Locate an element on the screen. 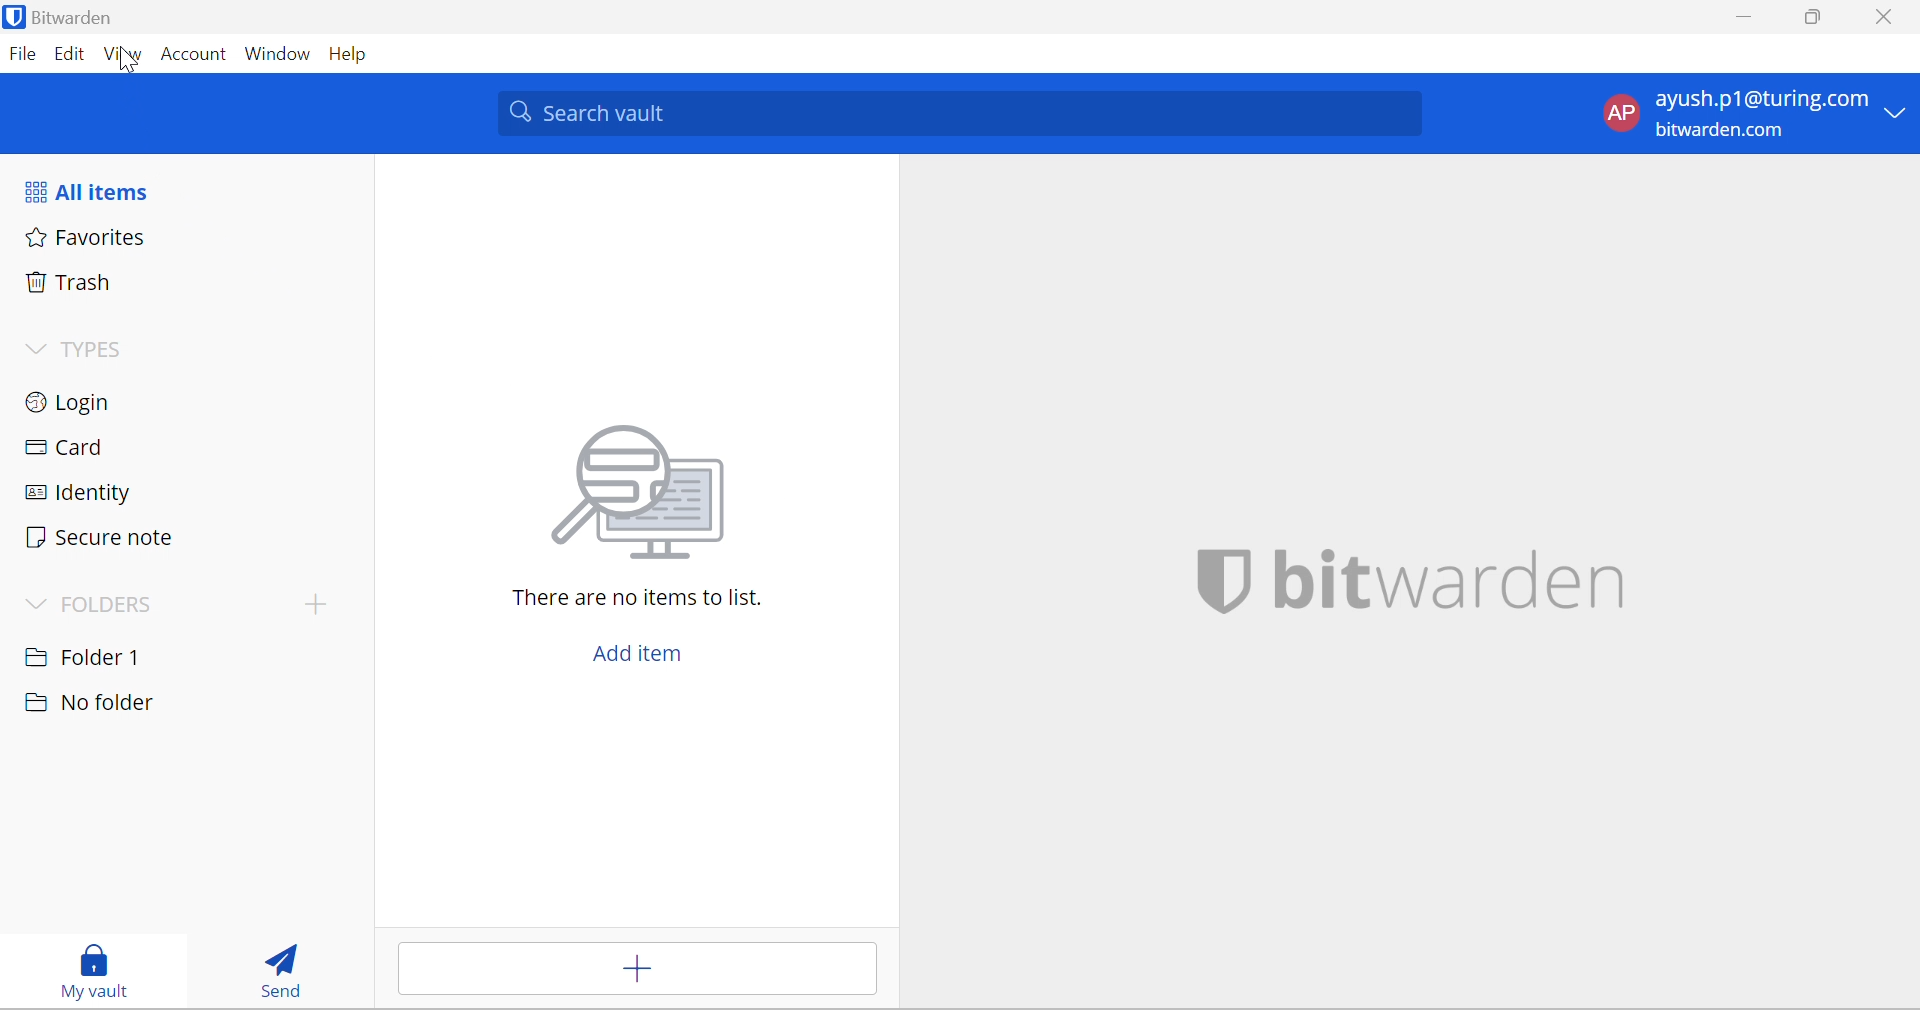 The height and width of the screenshot is (1010, 1920). Identity is located at coordinates (81, 494).